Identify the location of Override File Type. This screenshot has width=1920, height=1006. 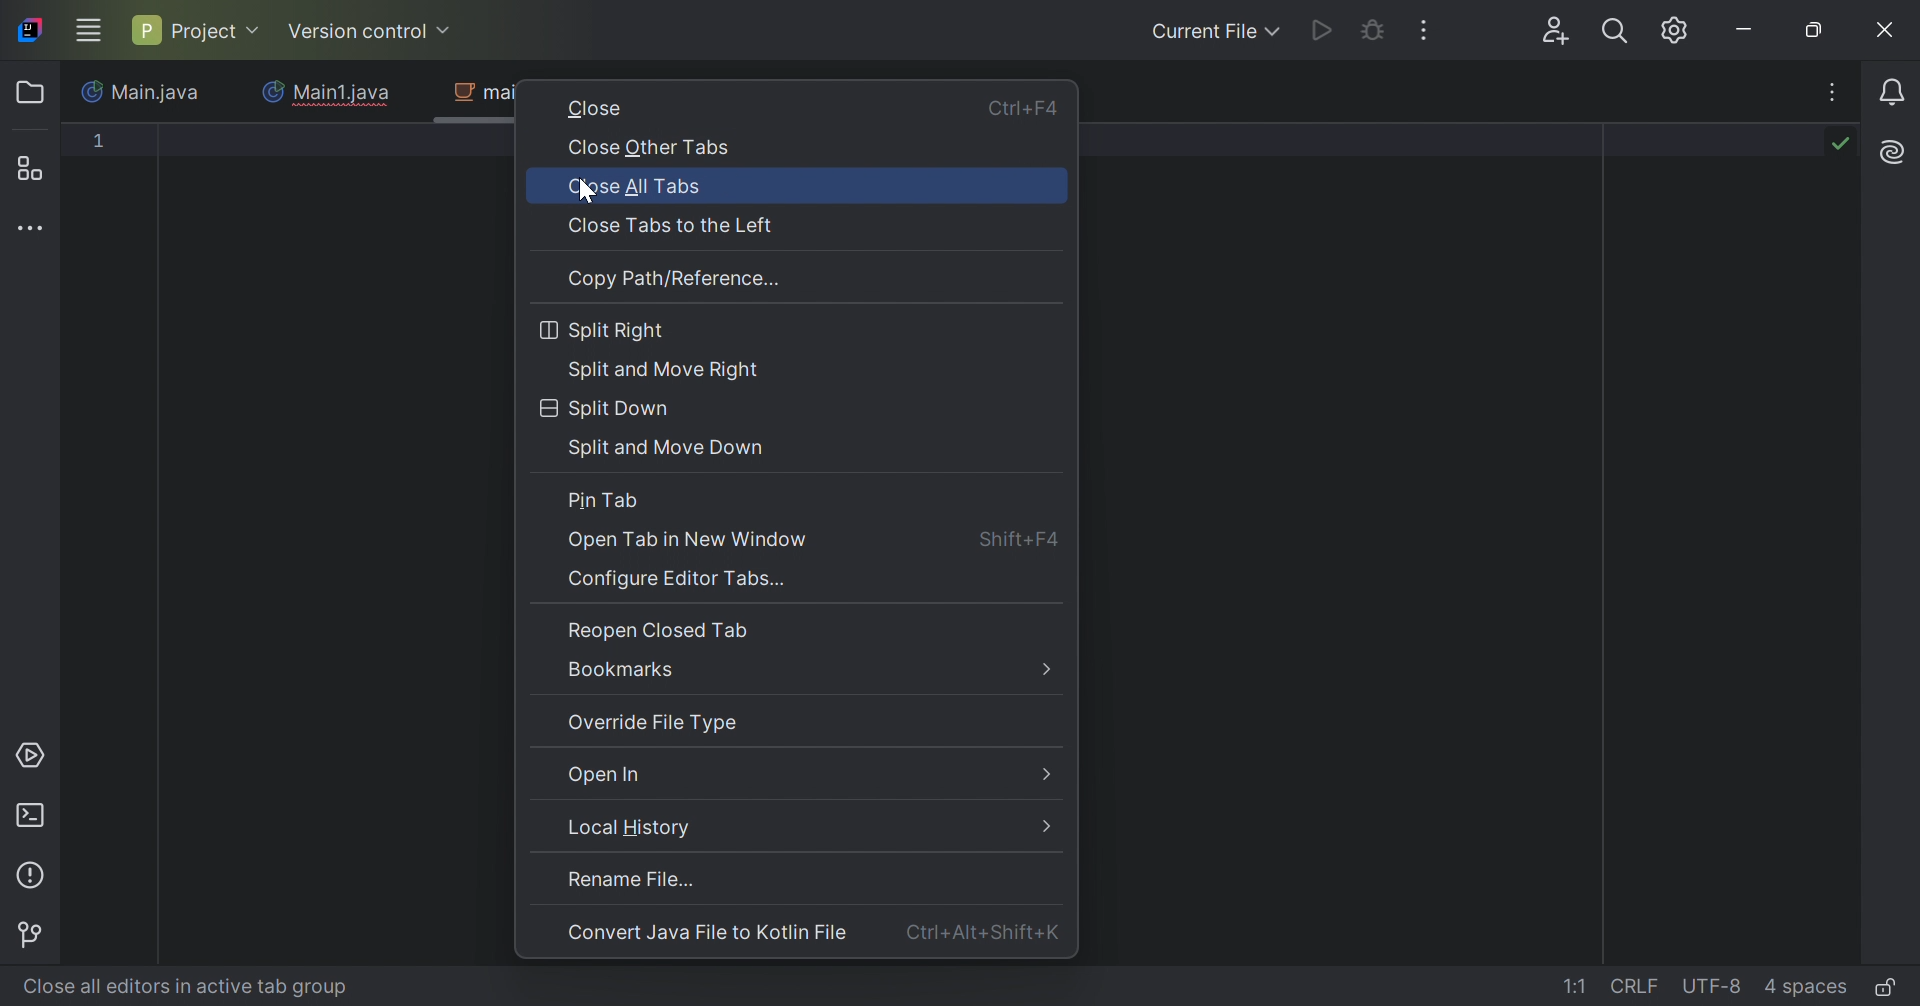
(658, 724).